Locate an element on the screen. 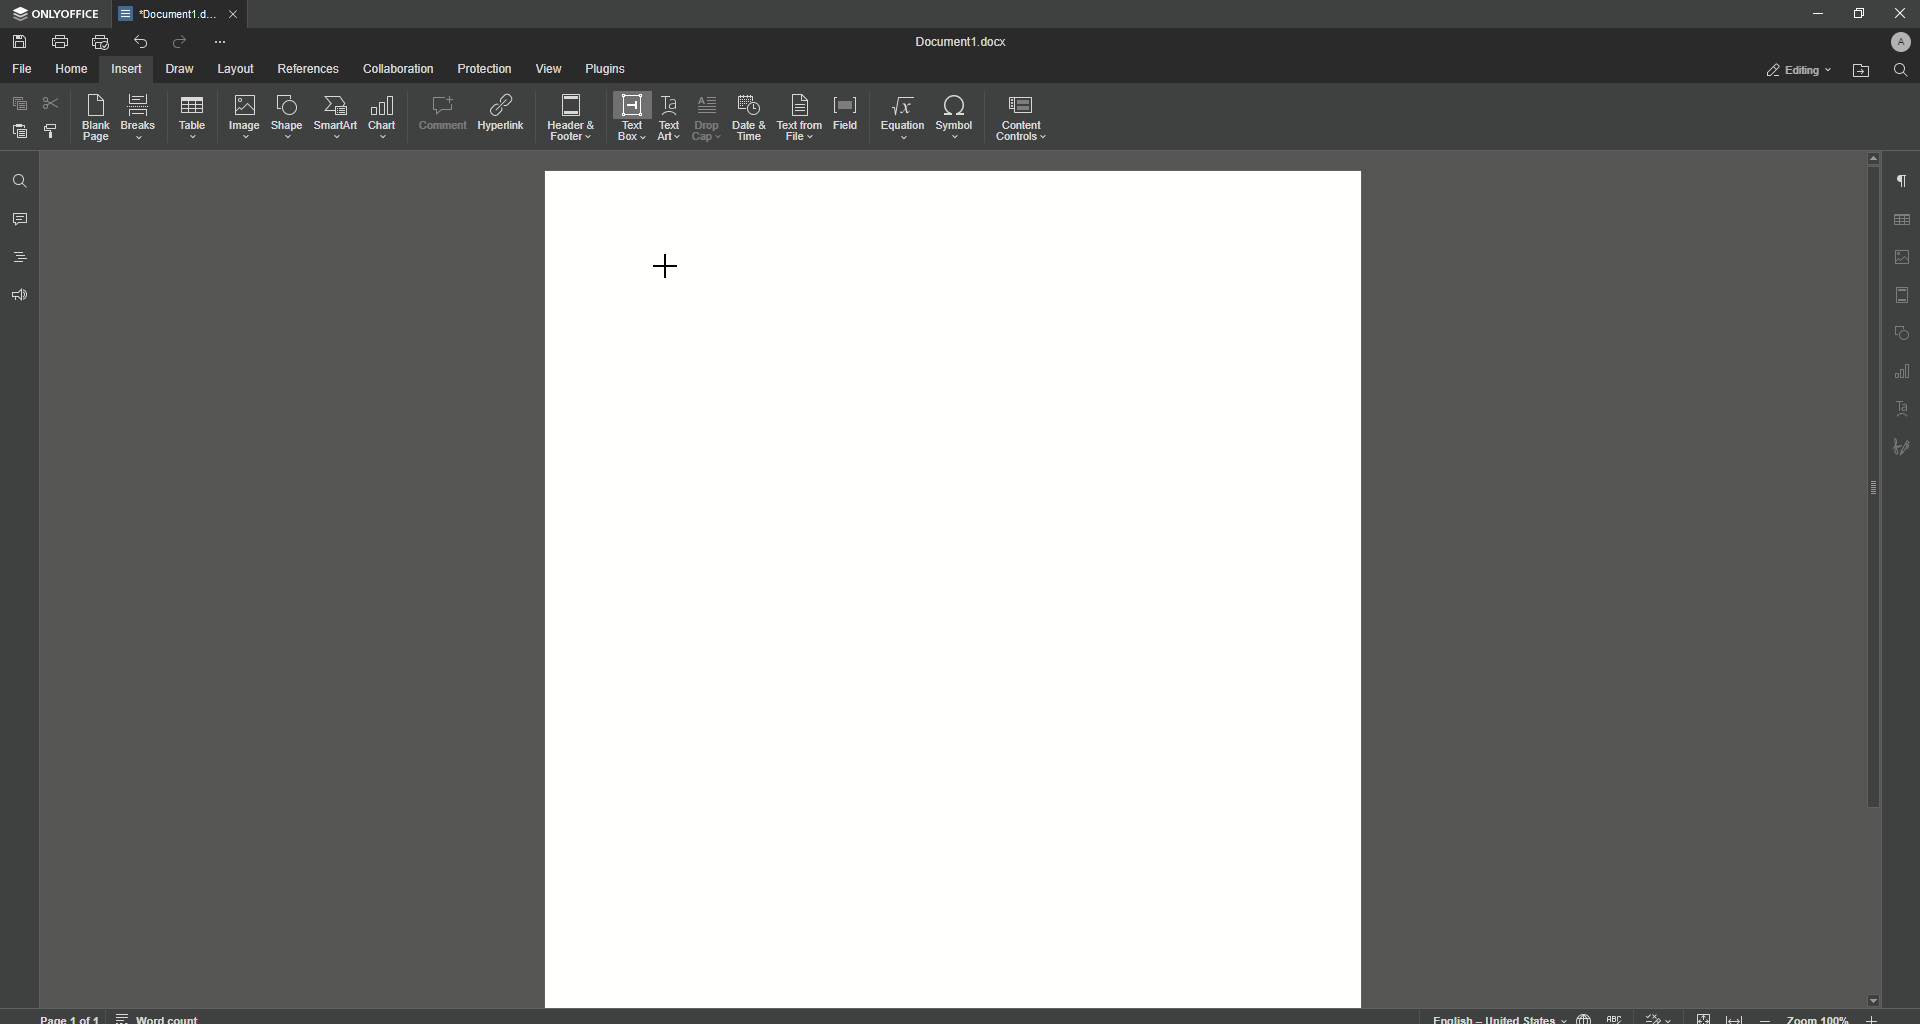 The width and height of the screenshot is (1920, 1024). HEADER & FOOTER is located at coordinates (1902, 296).